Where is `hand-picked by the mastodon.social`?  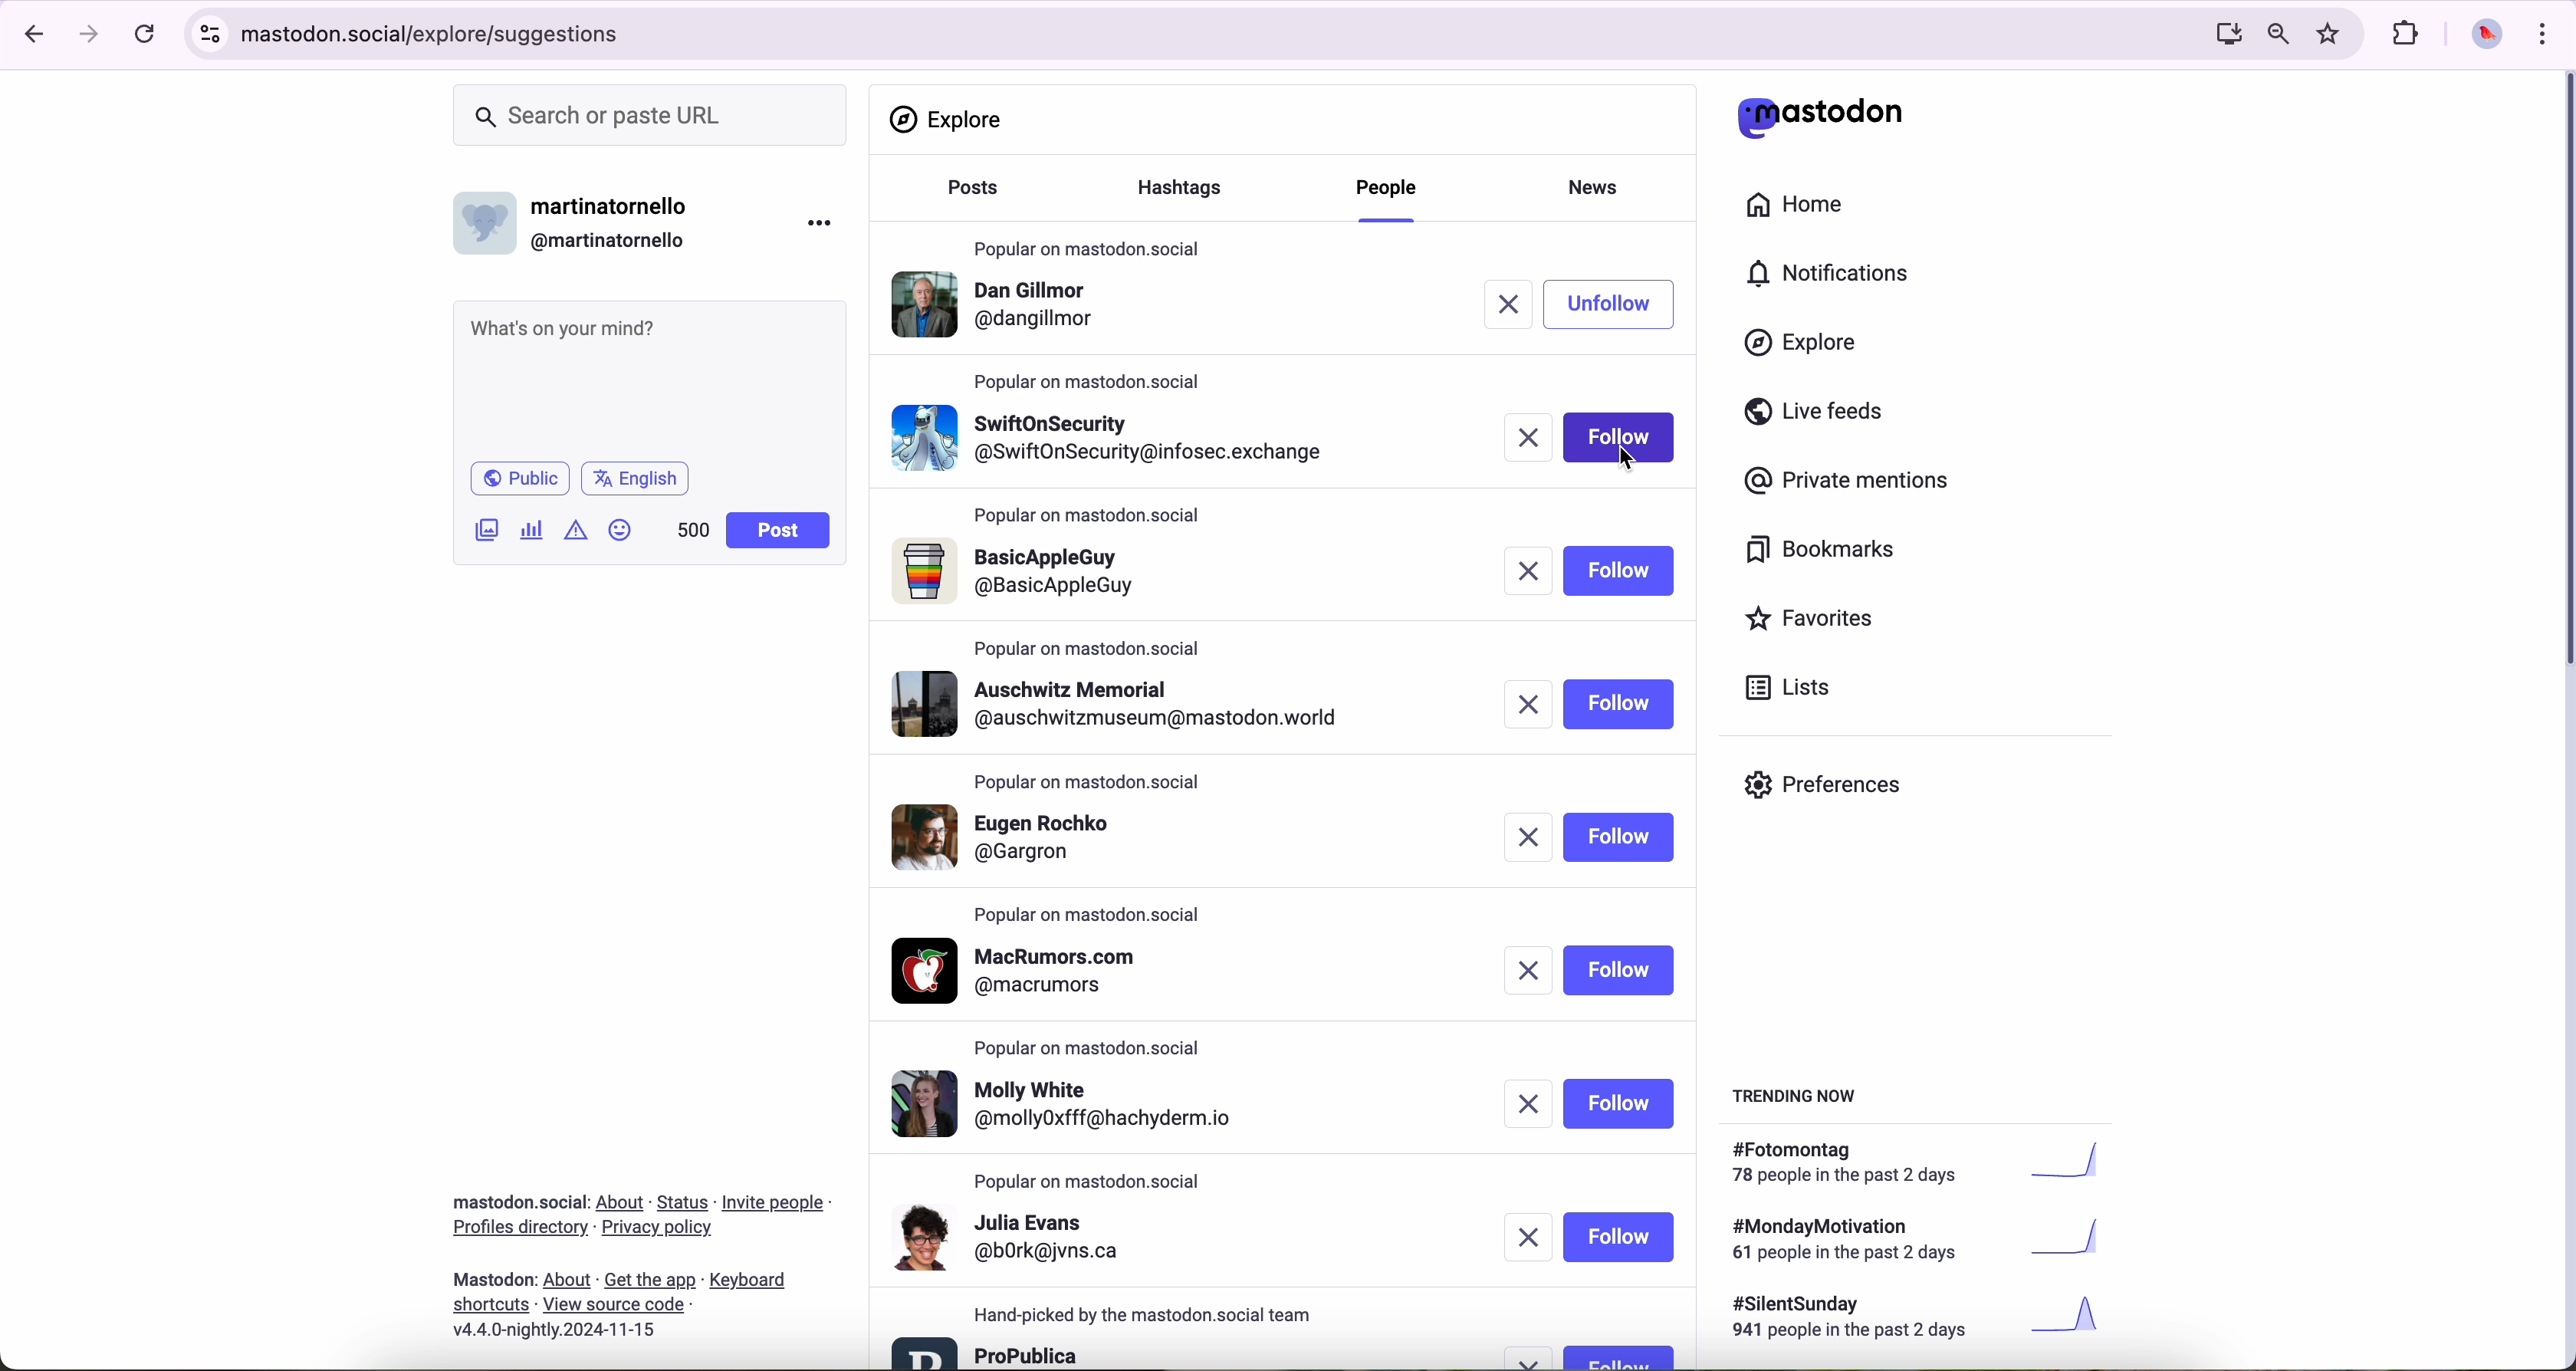 hand-picked by the mastodon.social is located at coordinates (1156, 1315).